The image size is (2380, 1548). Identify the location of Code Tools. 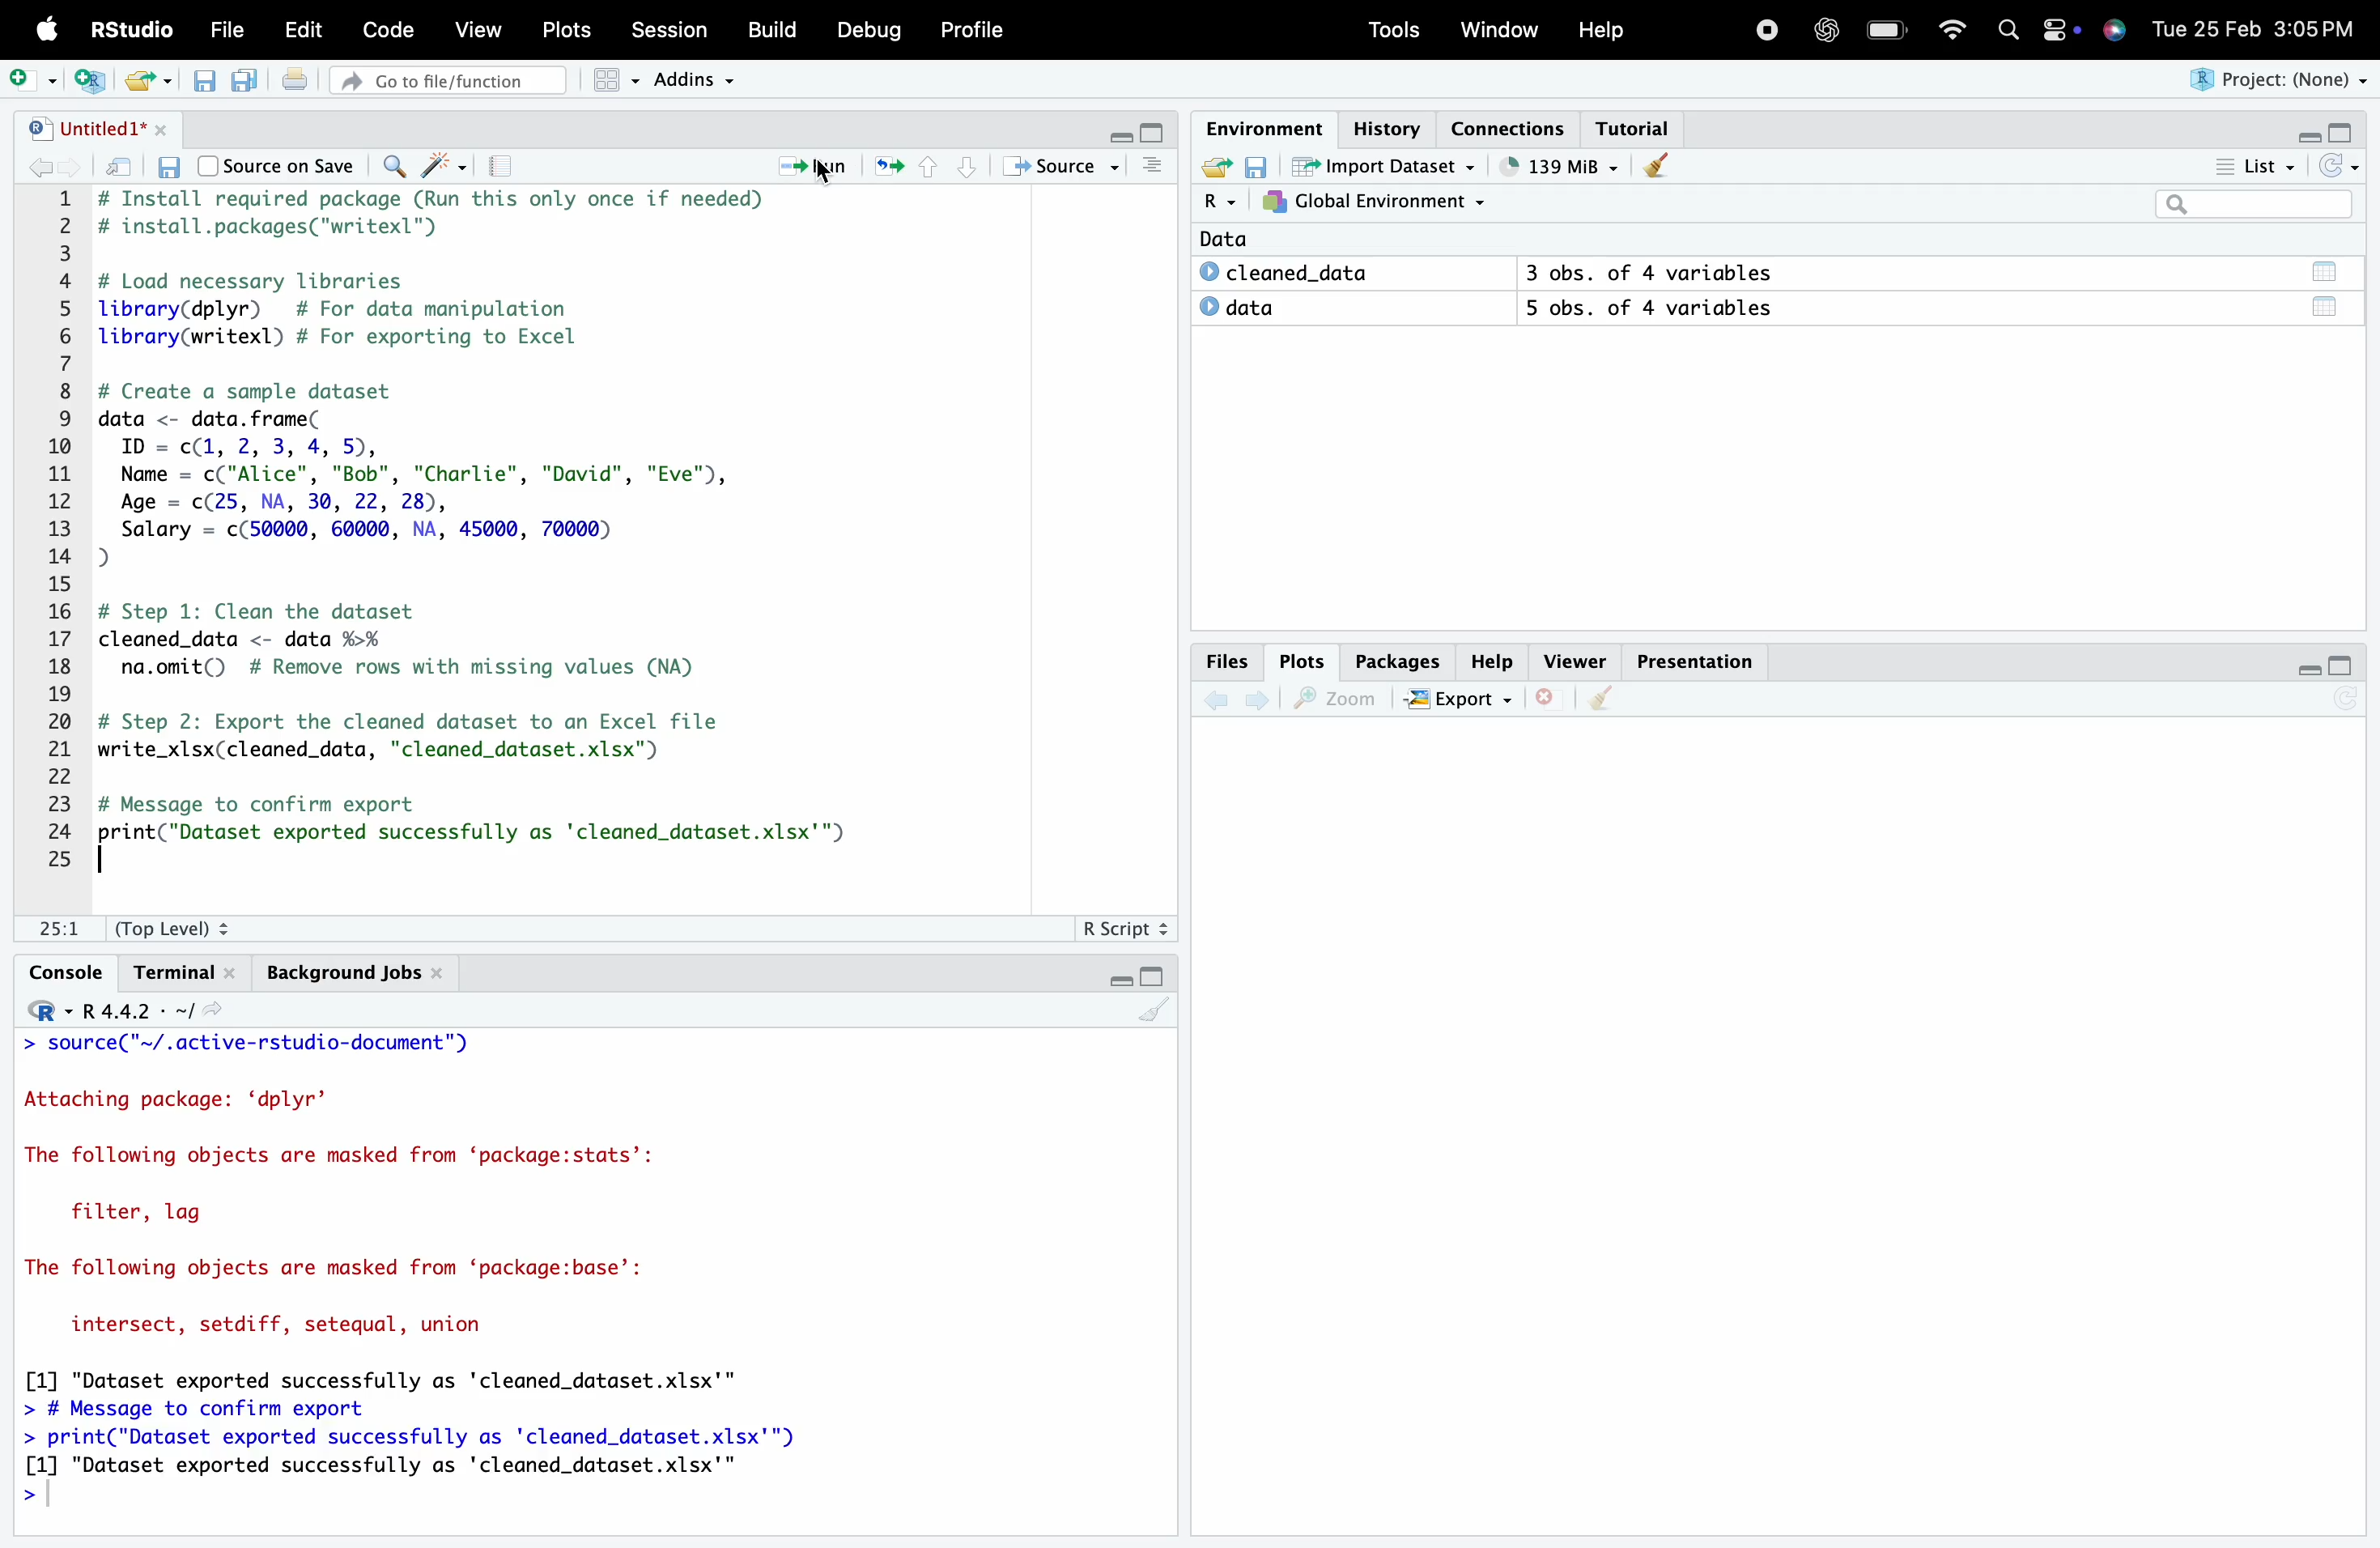
(445, 165).